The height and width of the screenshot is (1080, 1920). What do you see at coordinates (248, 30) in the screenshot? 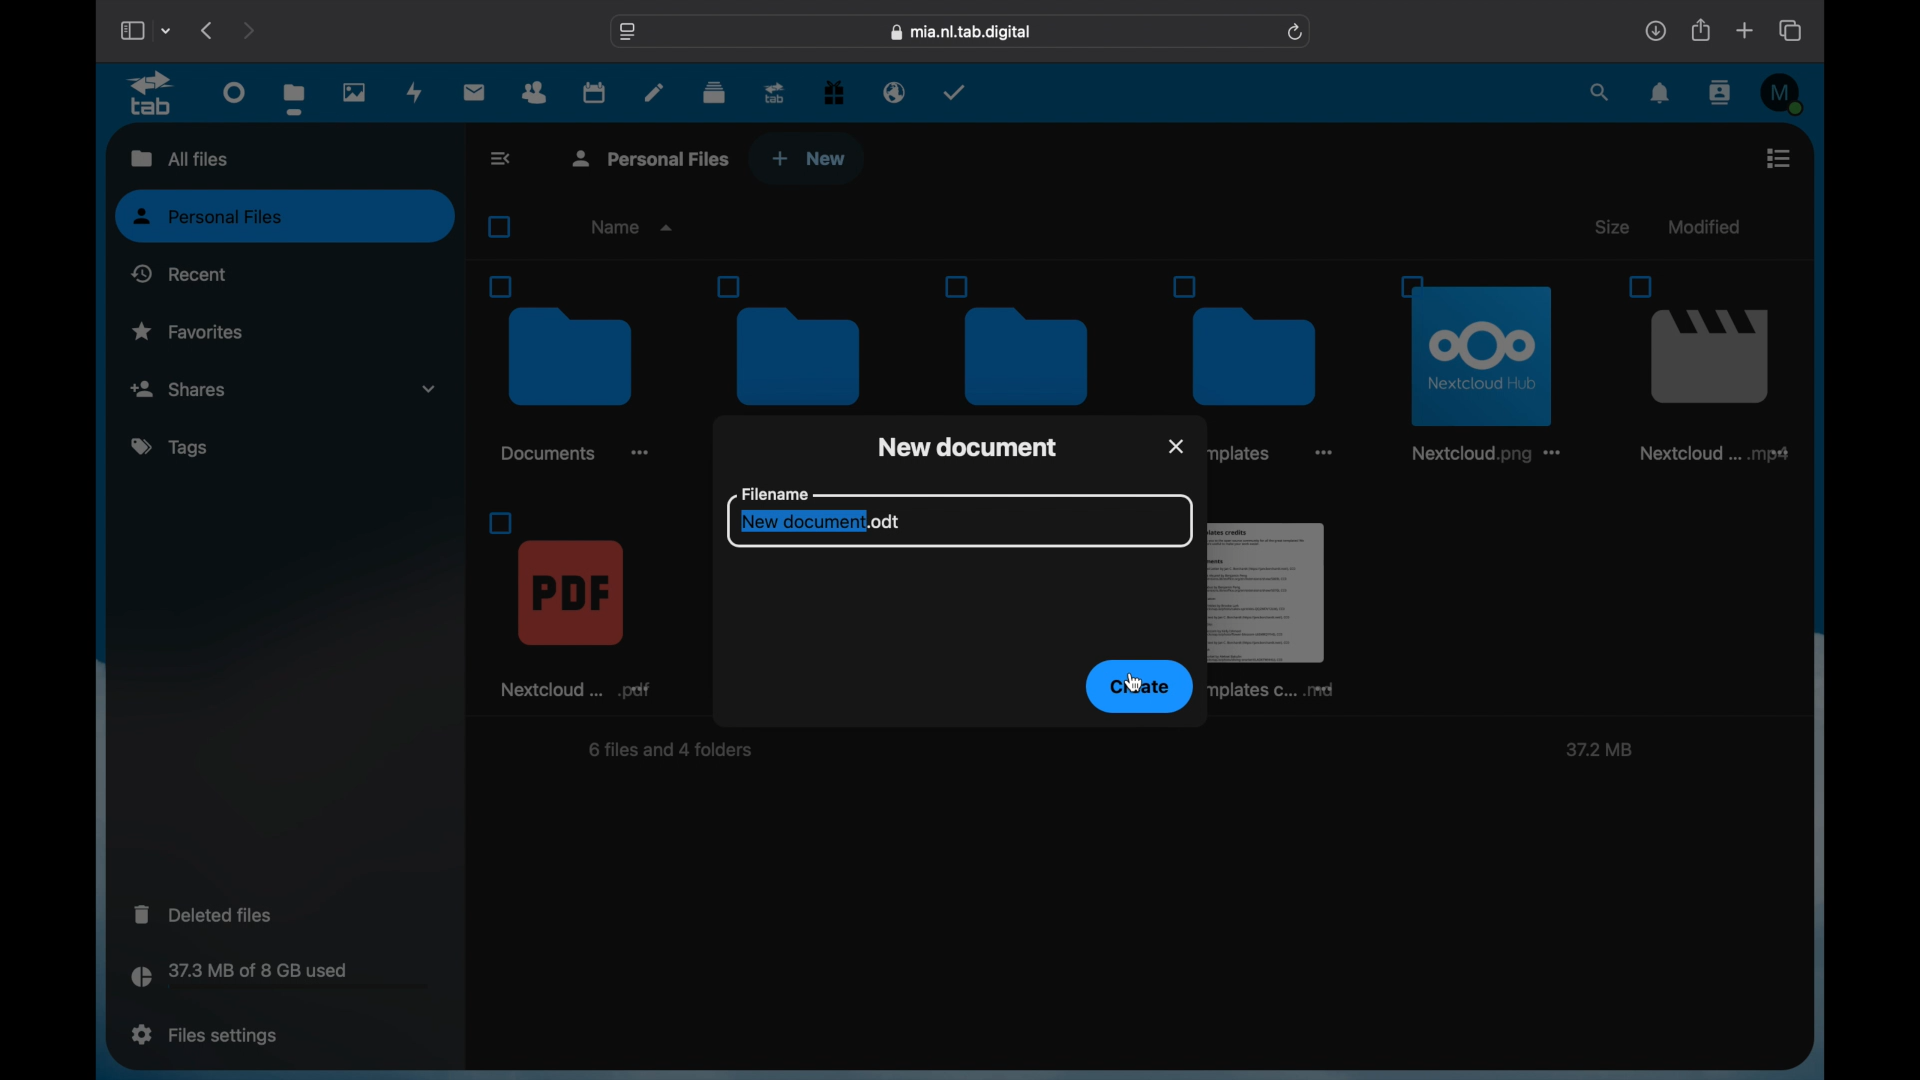
I see `next` at bounding box center [248, 30].